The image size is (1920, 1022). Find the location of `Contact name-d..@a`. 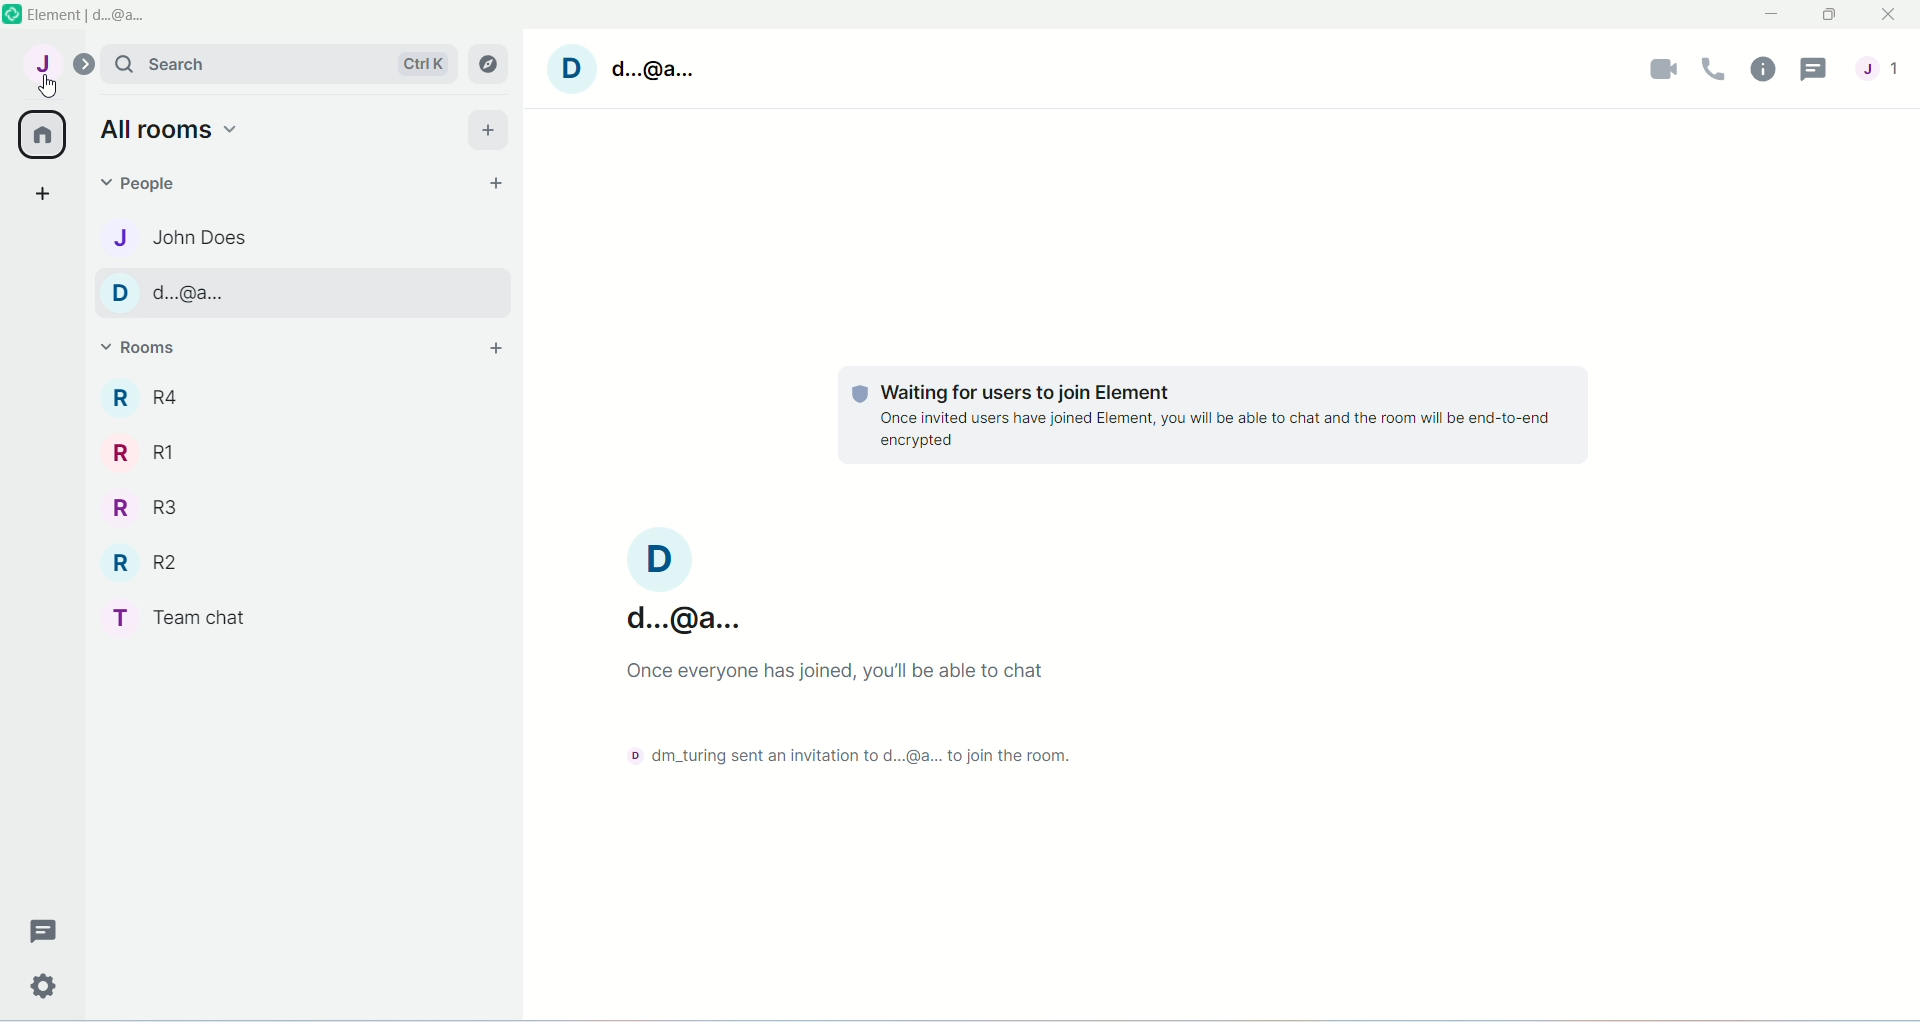

Contact name-d..@a is located at coordinates (182, 294).